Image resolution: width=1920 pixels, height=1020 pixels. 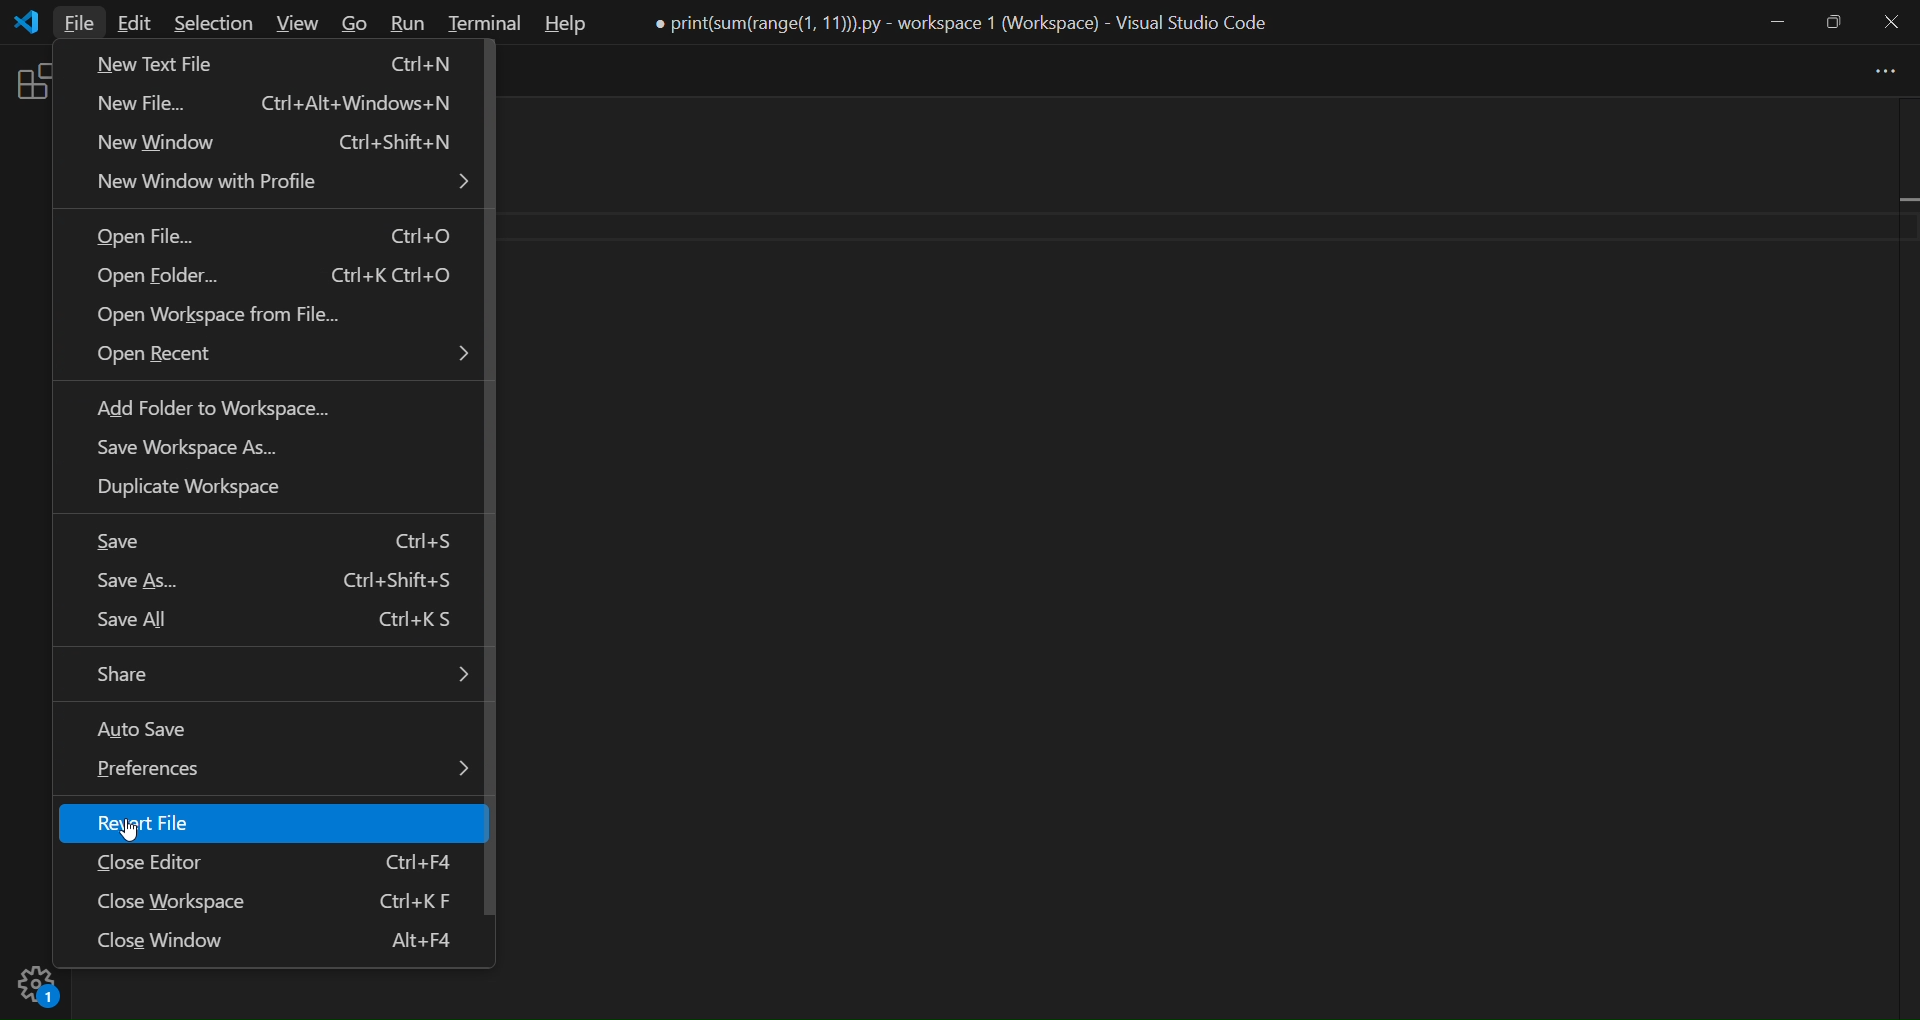 I want to click on share, so click(x=284, y=675).